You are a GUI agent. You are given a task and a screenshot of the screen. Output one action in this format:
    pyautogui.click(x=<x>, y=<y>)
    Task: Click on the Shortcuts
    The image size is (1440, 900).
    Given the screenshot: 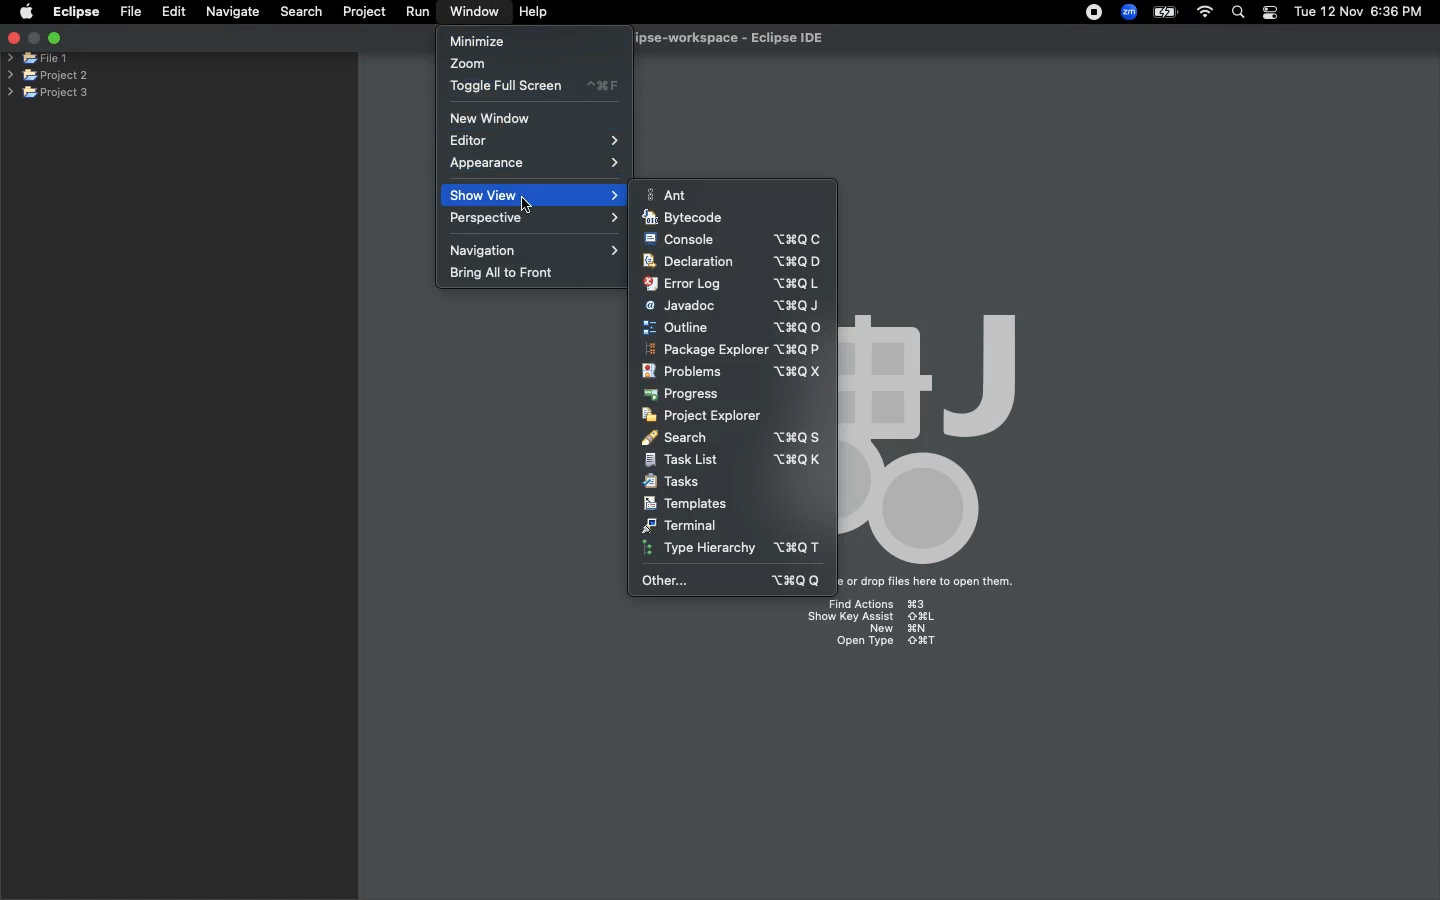 What is the action you would take?
    pyautogui.click(x=880, y=626)
    